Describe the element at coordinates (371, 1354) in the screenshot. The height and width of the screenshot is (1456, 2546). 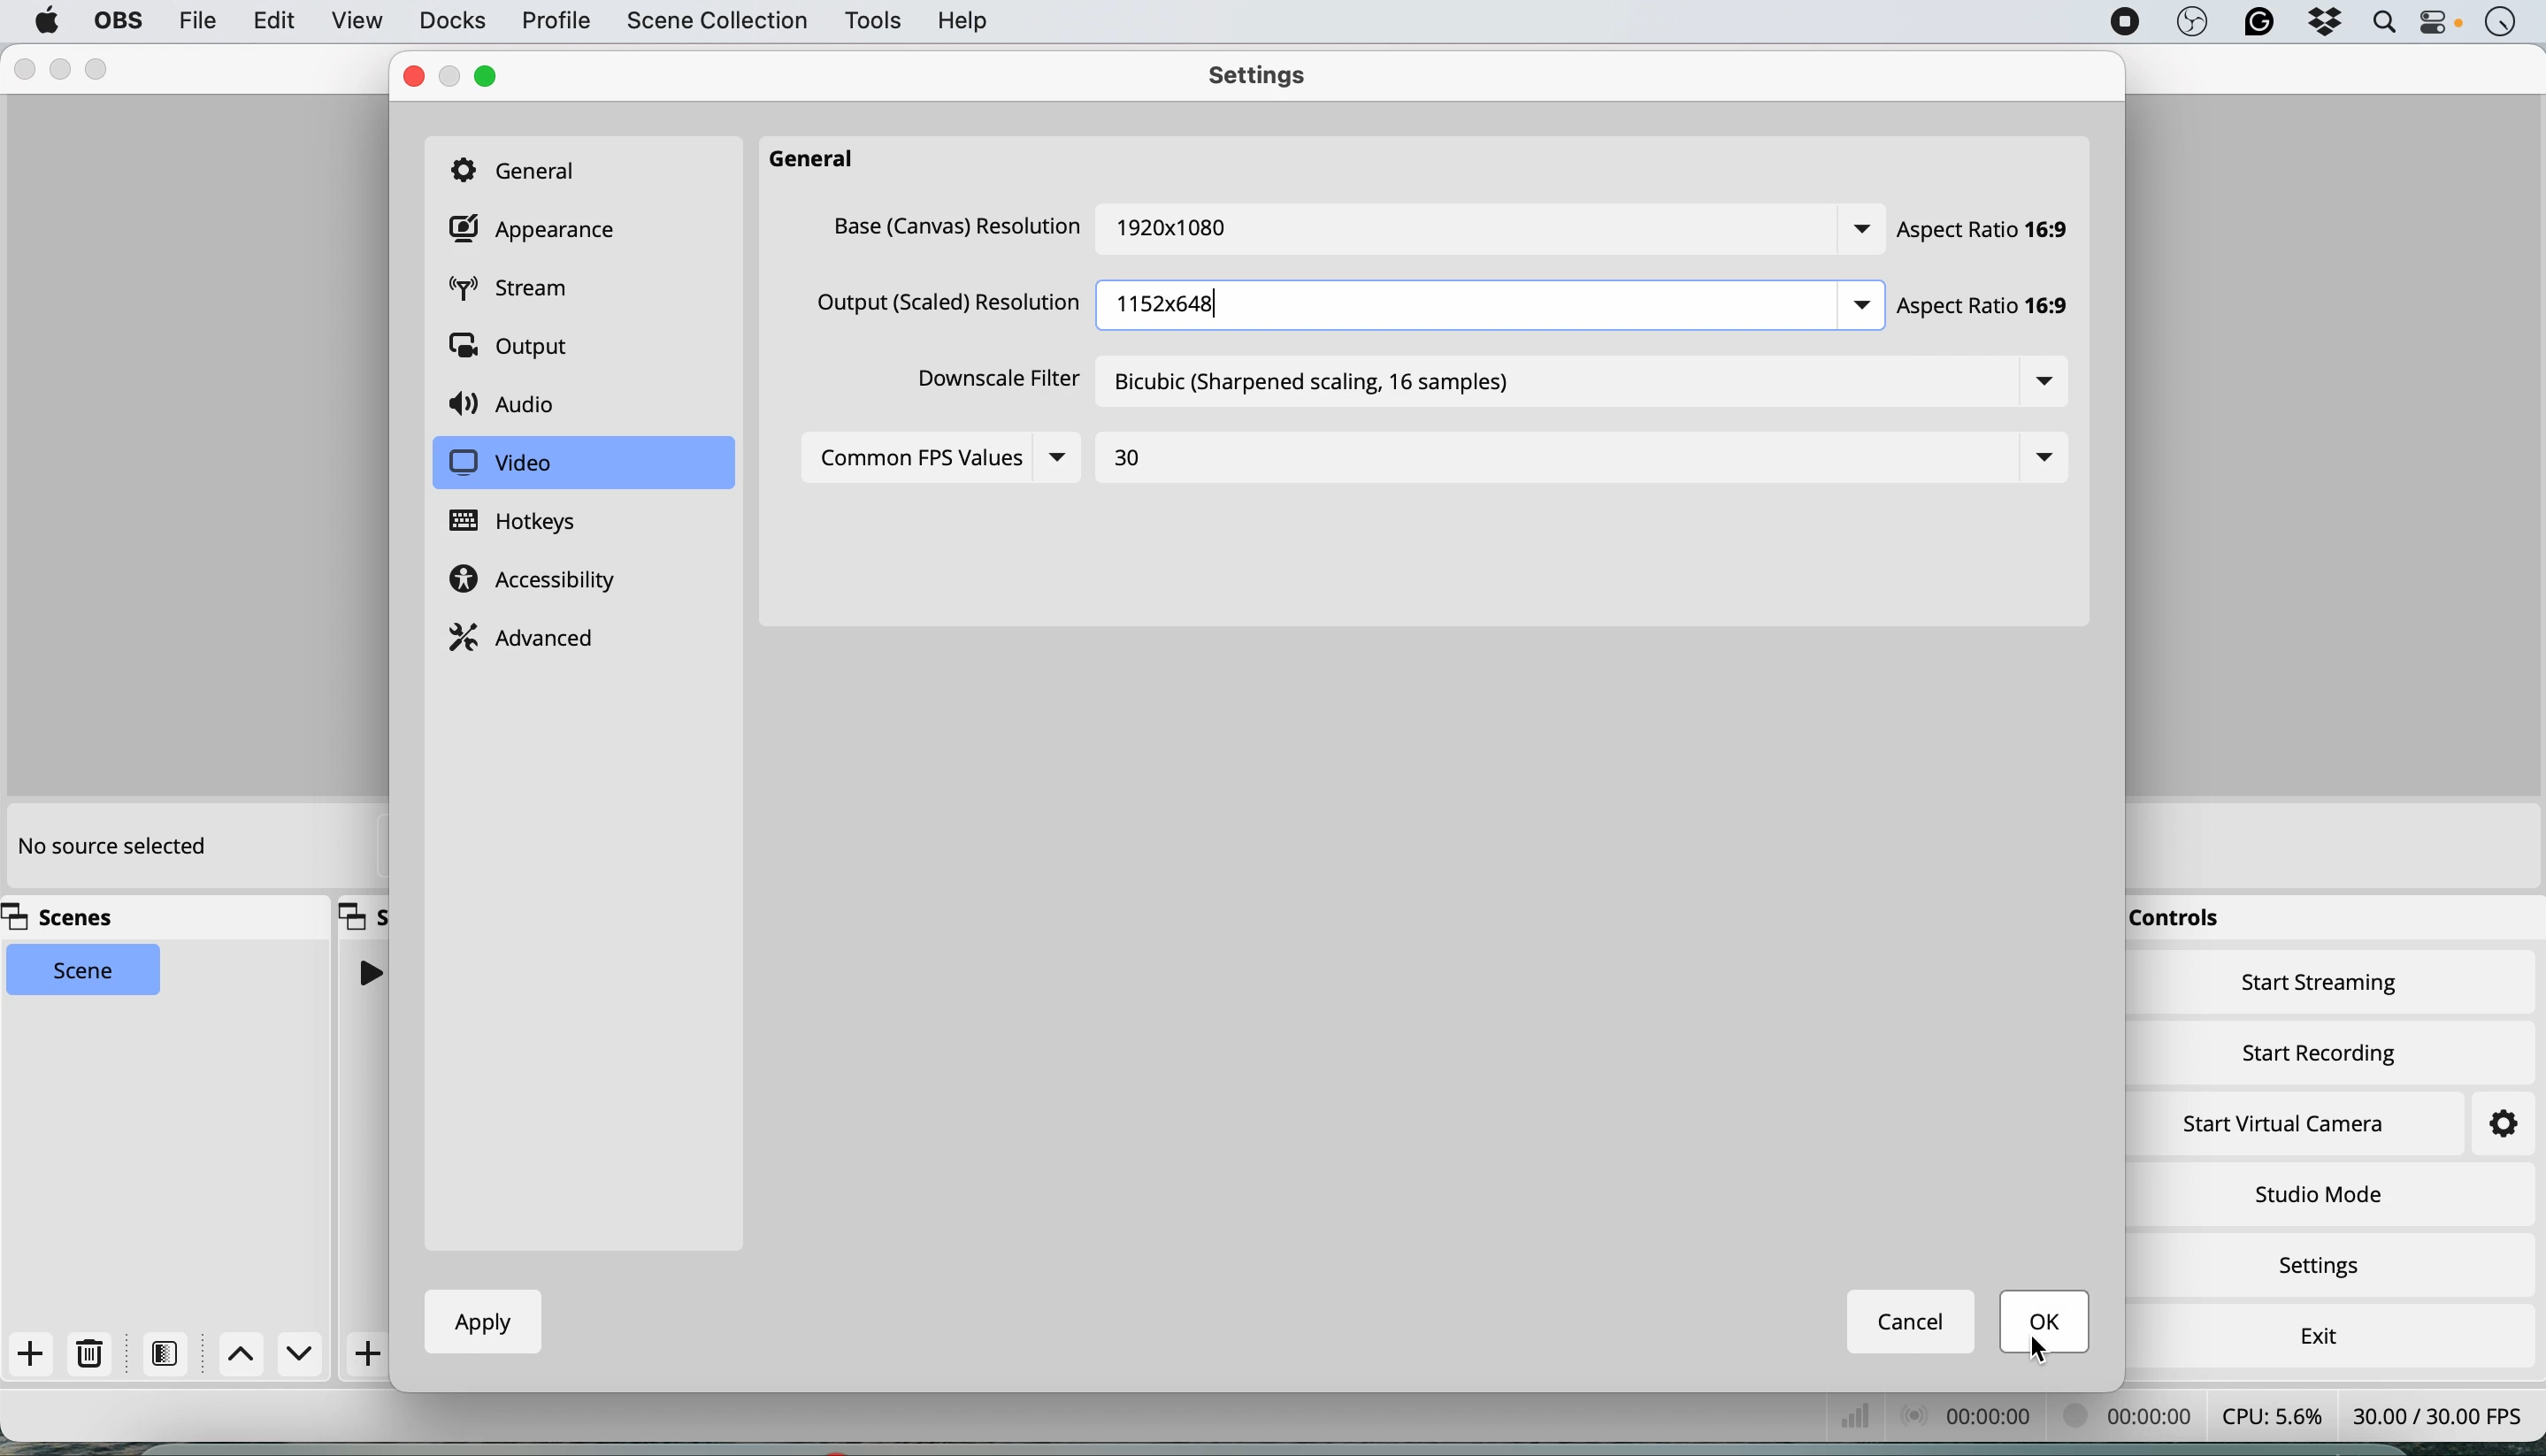
I see `Add Scene ` at that location.